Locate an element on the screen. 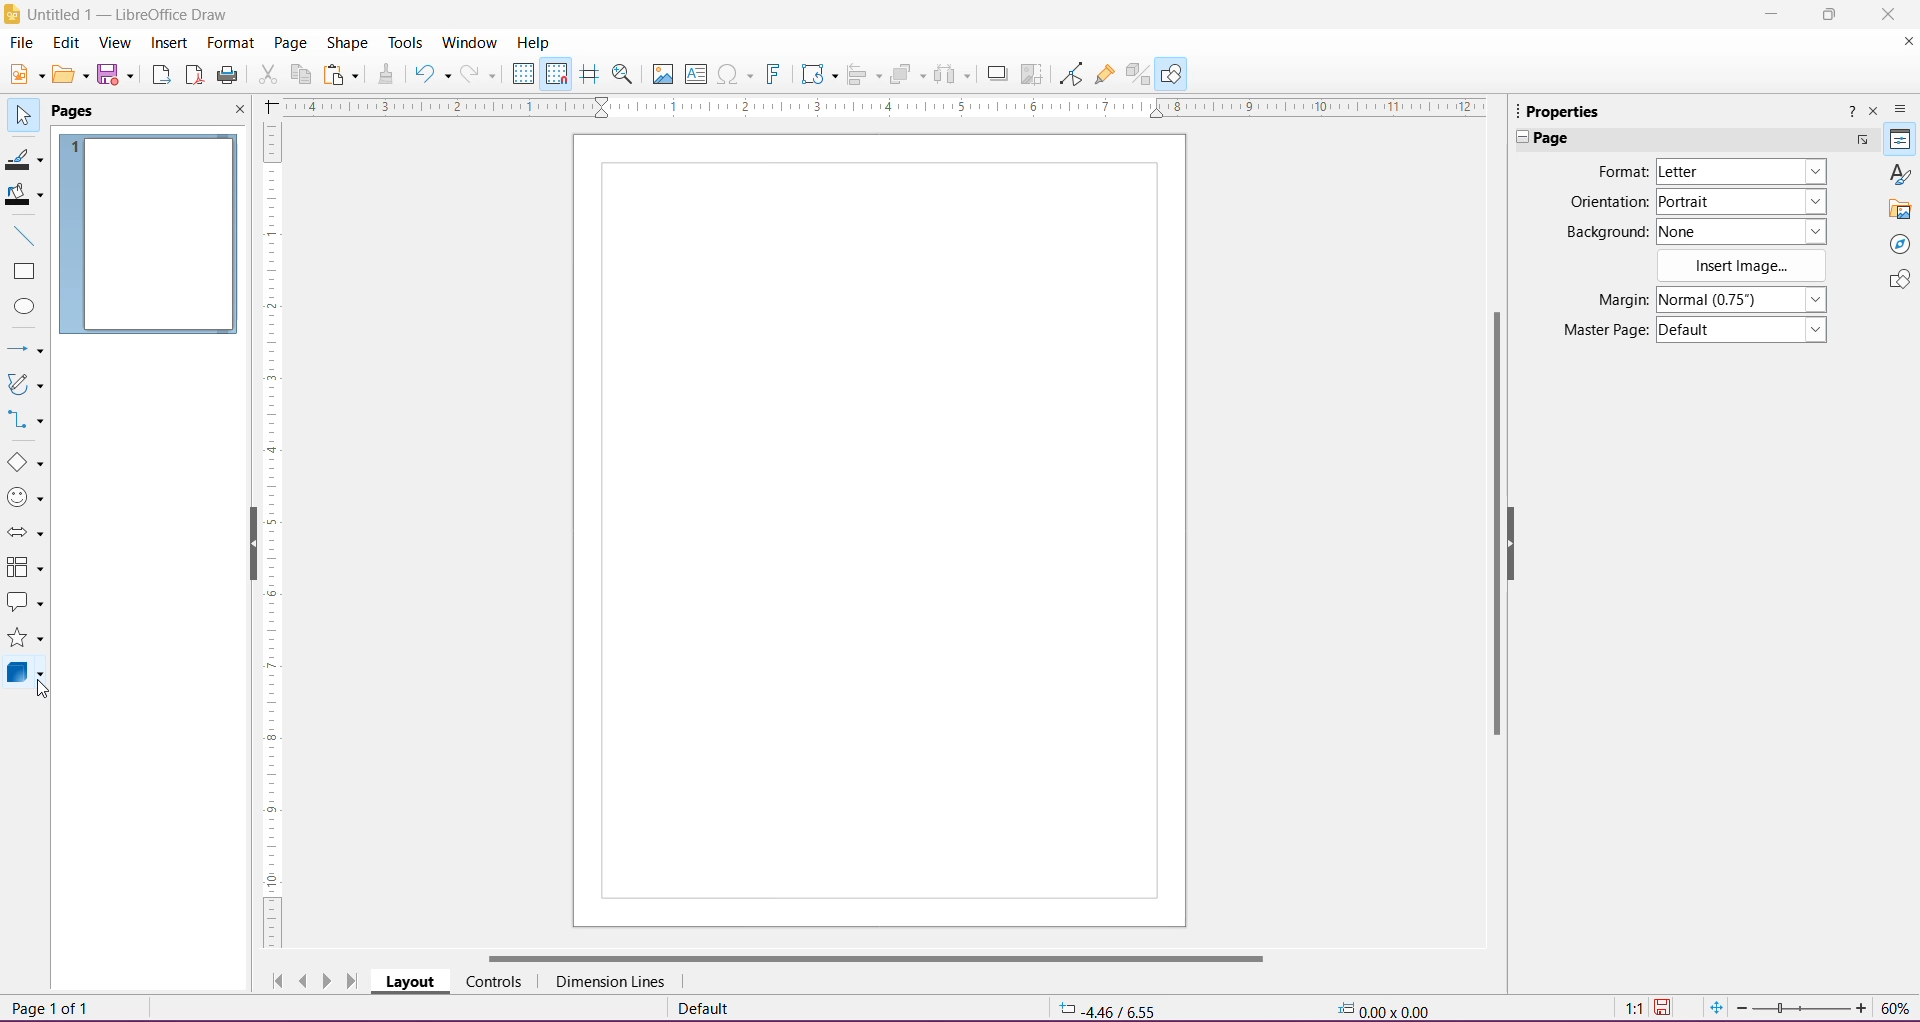 This screenshot has width=1920, height=1022. Help is located at coordinates (534, 42).